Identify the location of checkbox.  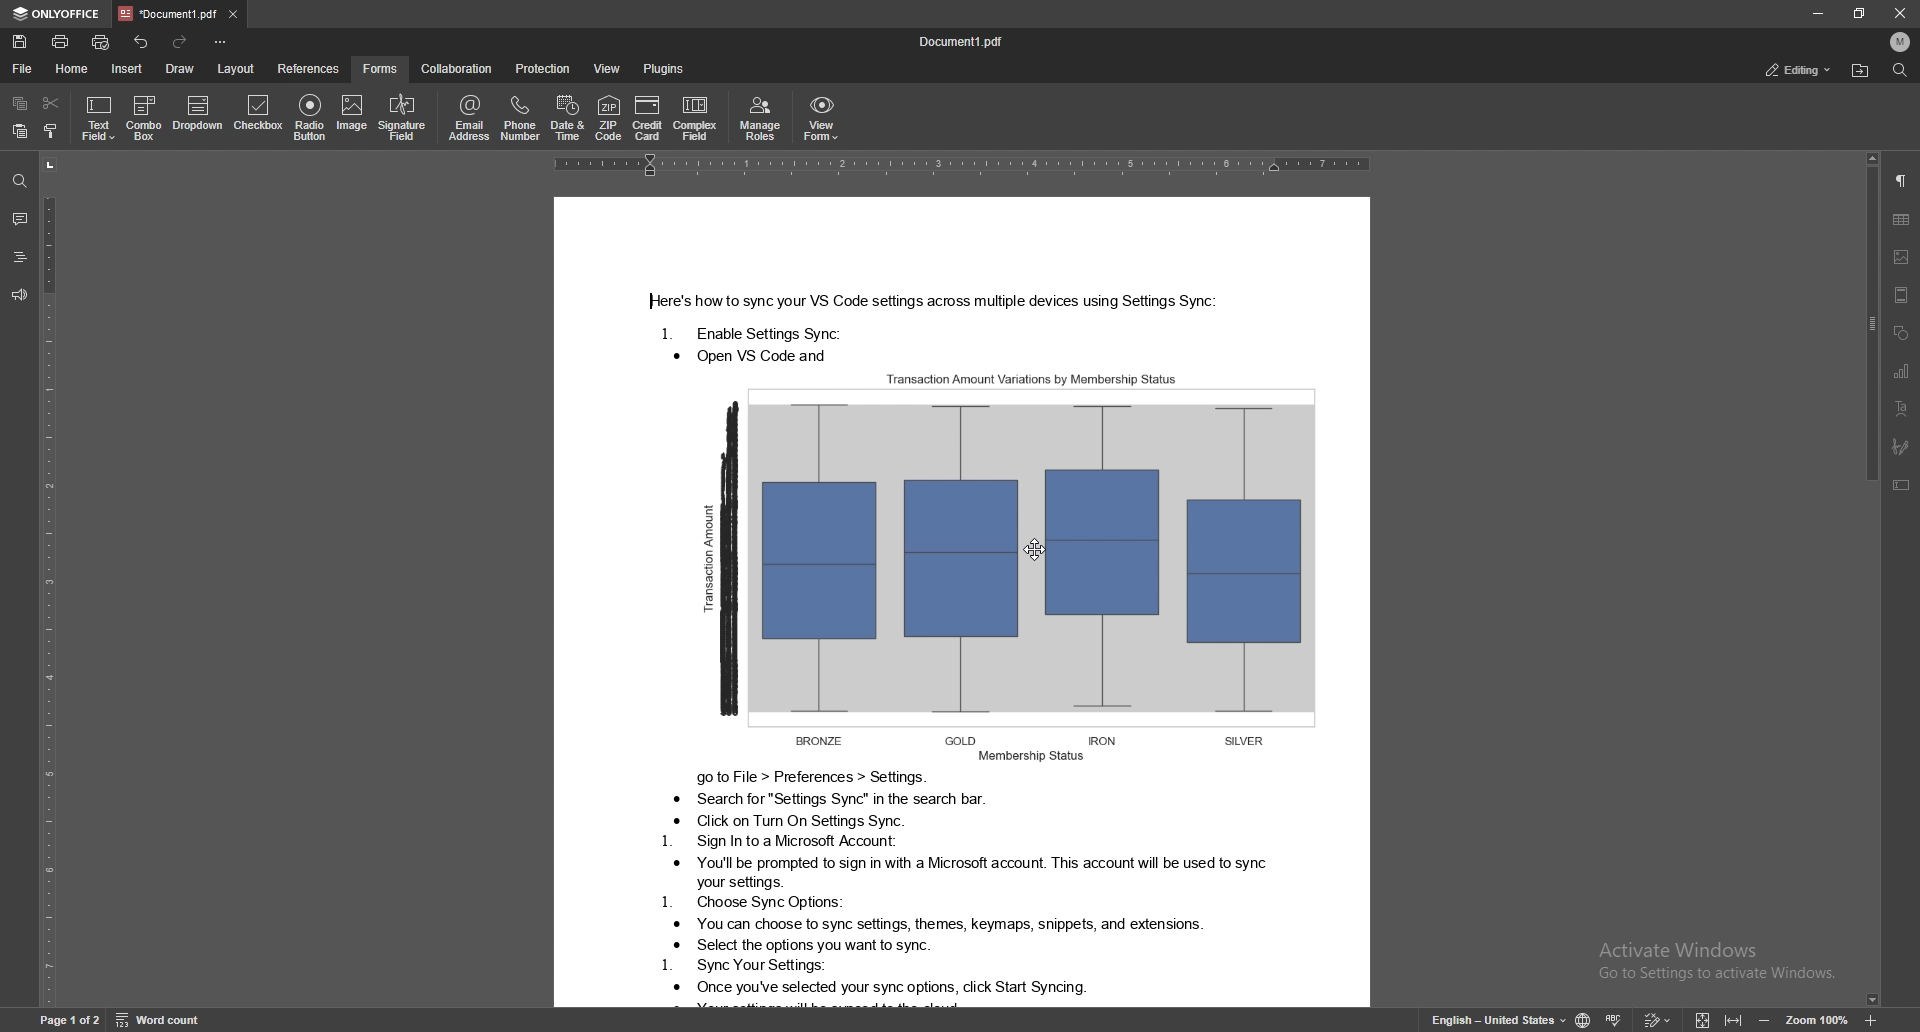
(260, 115).